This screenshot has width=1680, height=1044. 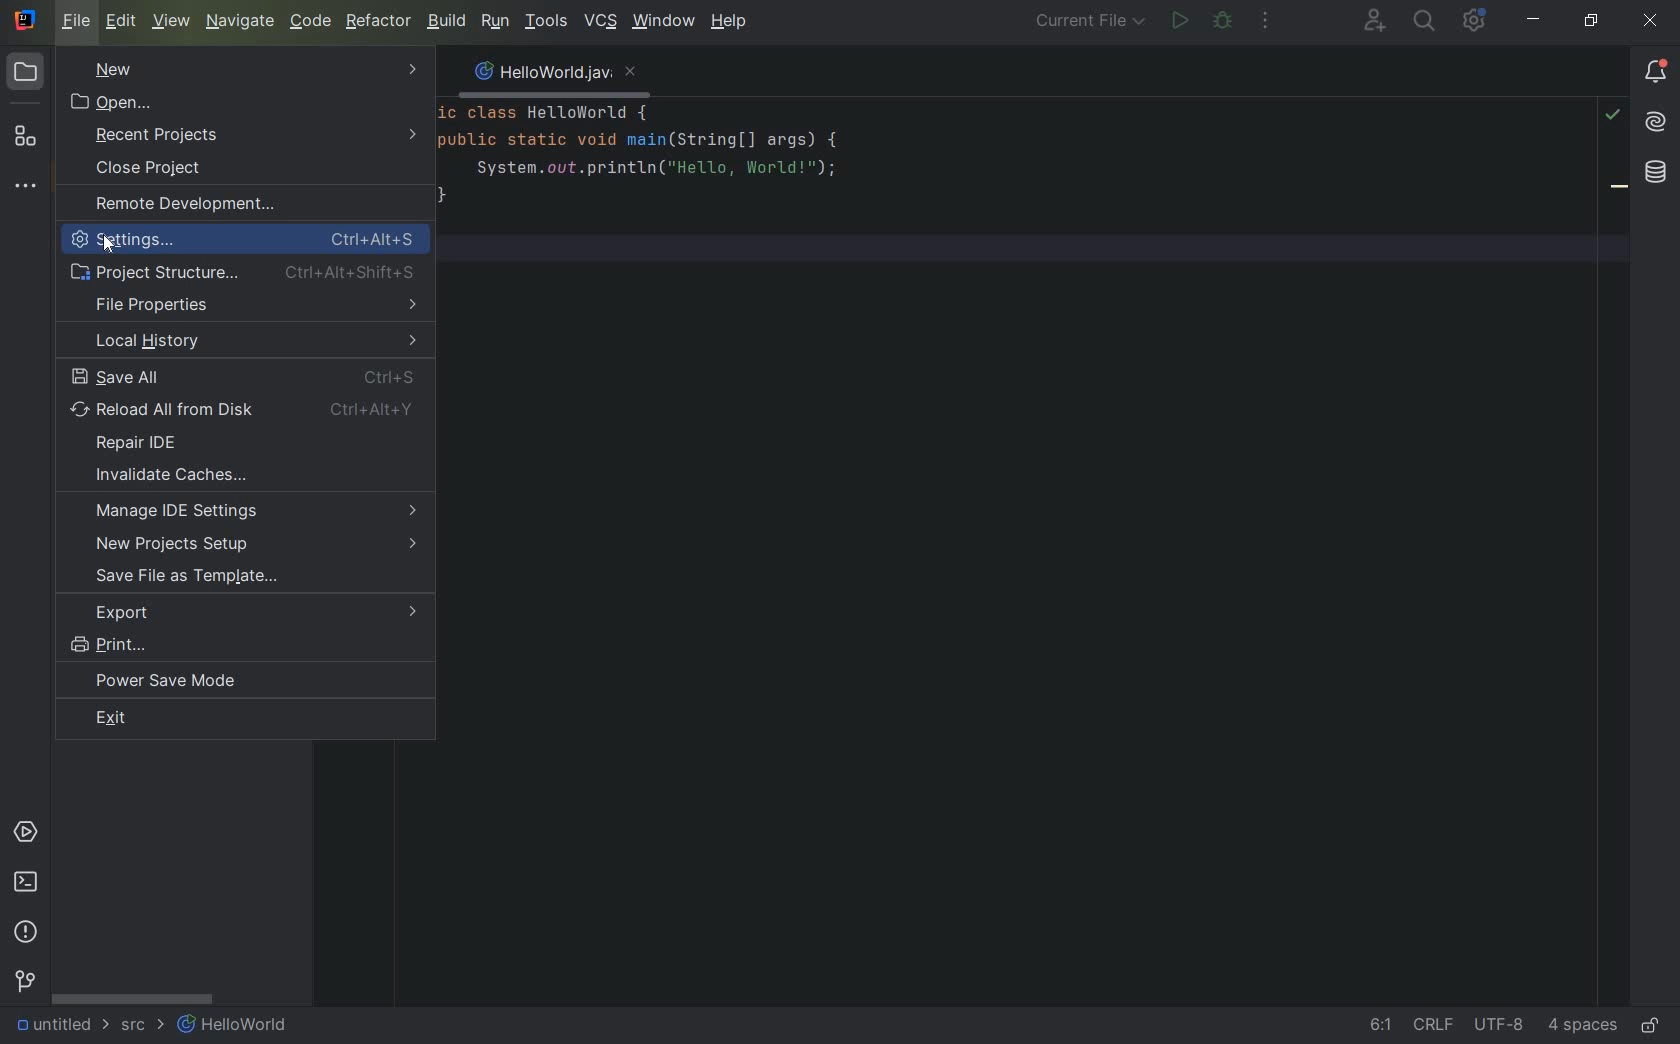 What do you see at coordinates (259, 510) in the screenshot?
I see `manage IDE Settings` at bounding box center [259, 510].